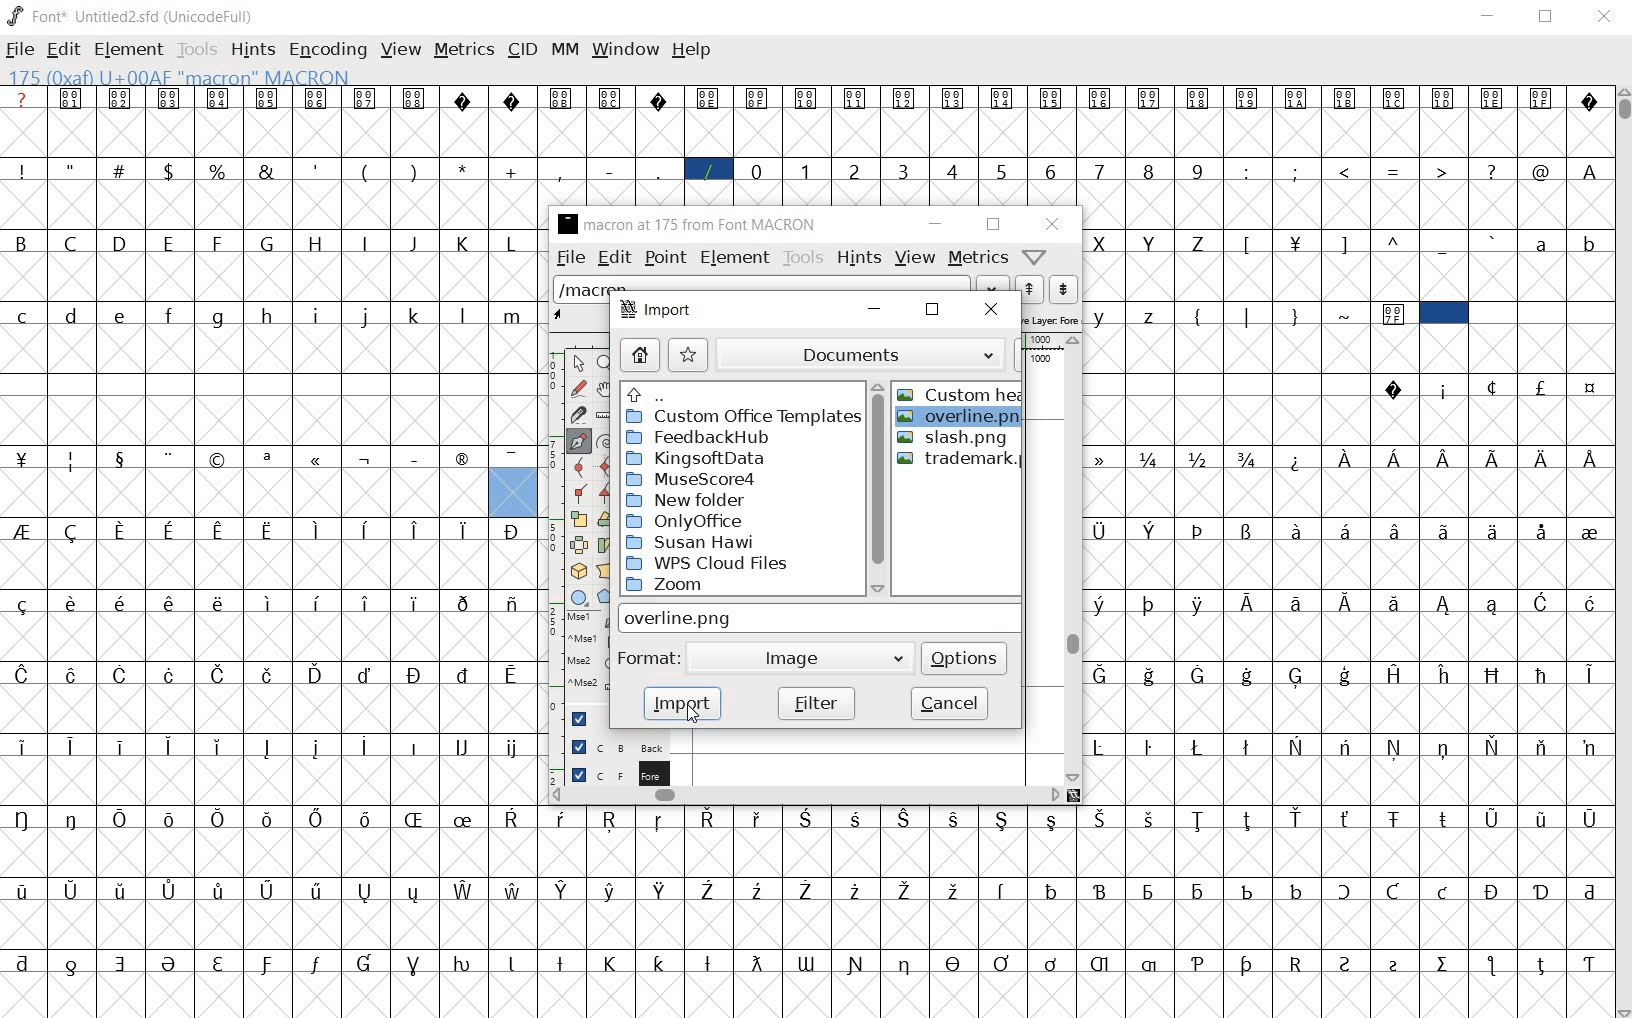 This screenshot has height=1018, width=1632. I want to click on Symbol, so click(1394, 818).